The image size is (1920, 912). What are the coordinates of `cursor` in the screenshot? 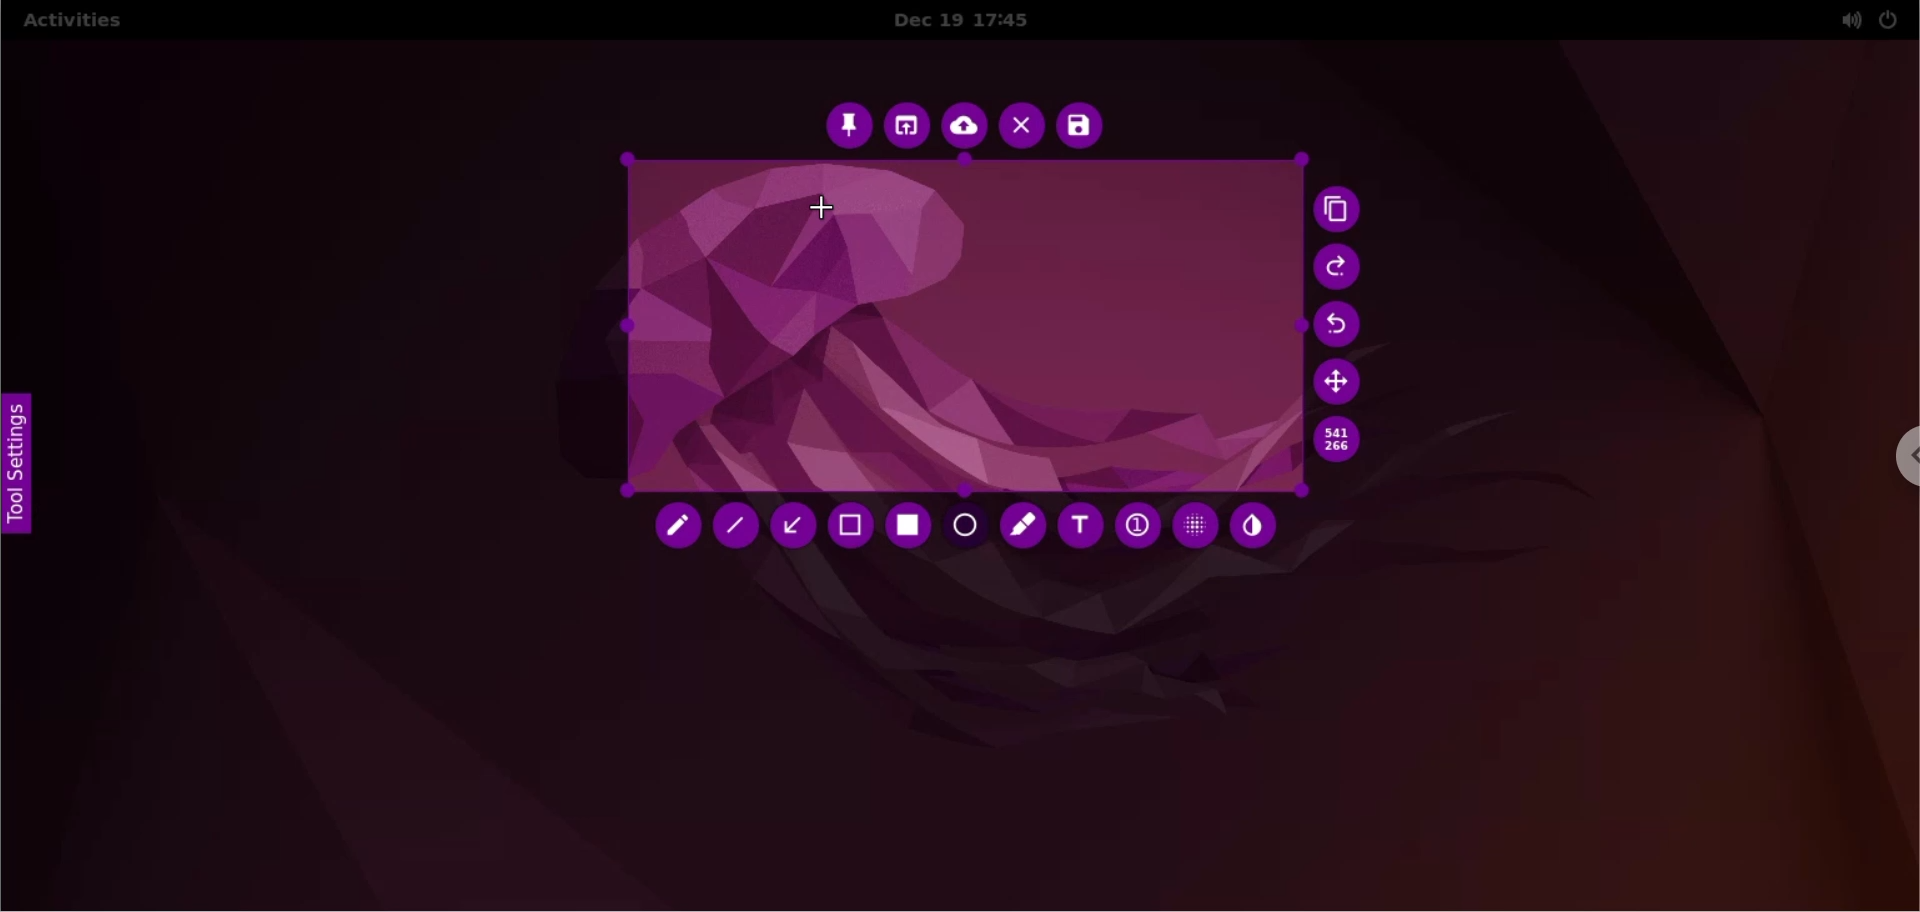 It's located at (825, 204).